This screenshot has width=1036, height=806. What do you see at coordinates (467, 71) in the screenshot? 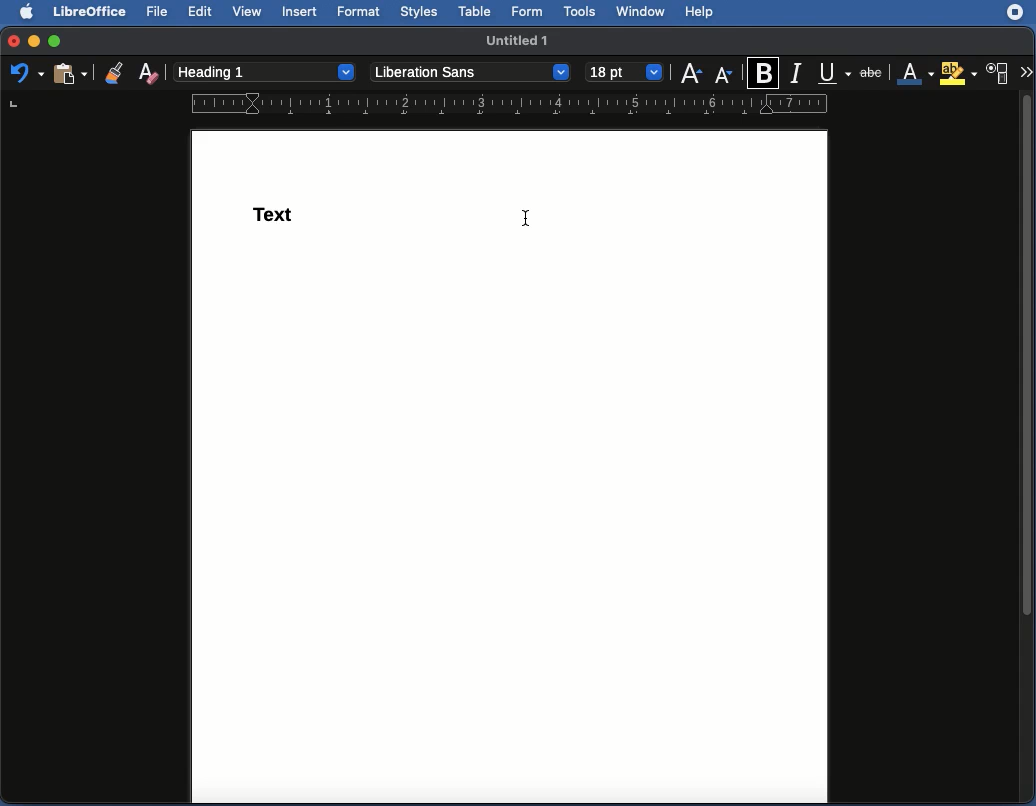
I see `Font style` at bounding box center [467, 71].